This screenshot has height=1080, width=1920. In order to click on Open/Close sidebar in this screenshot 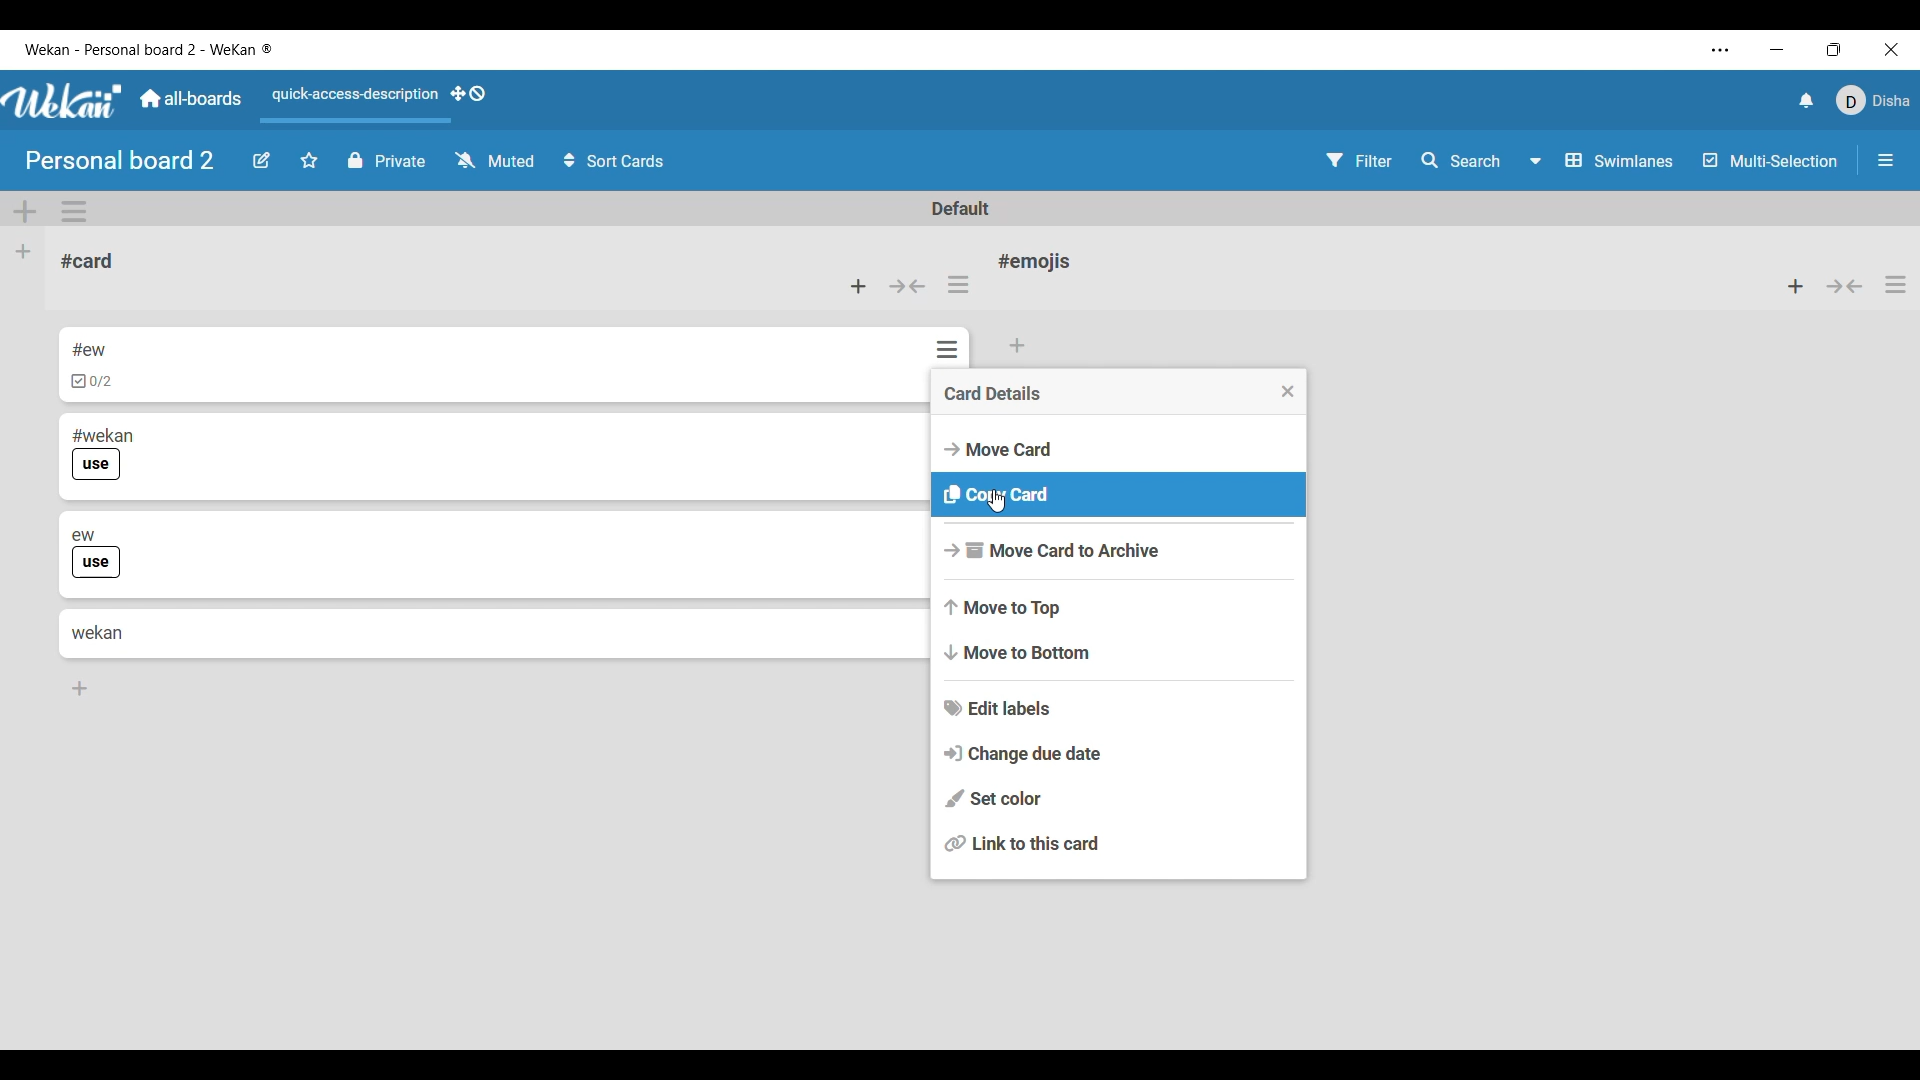, I will do `click(1886, 160)`.